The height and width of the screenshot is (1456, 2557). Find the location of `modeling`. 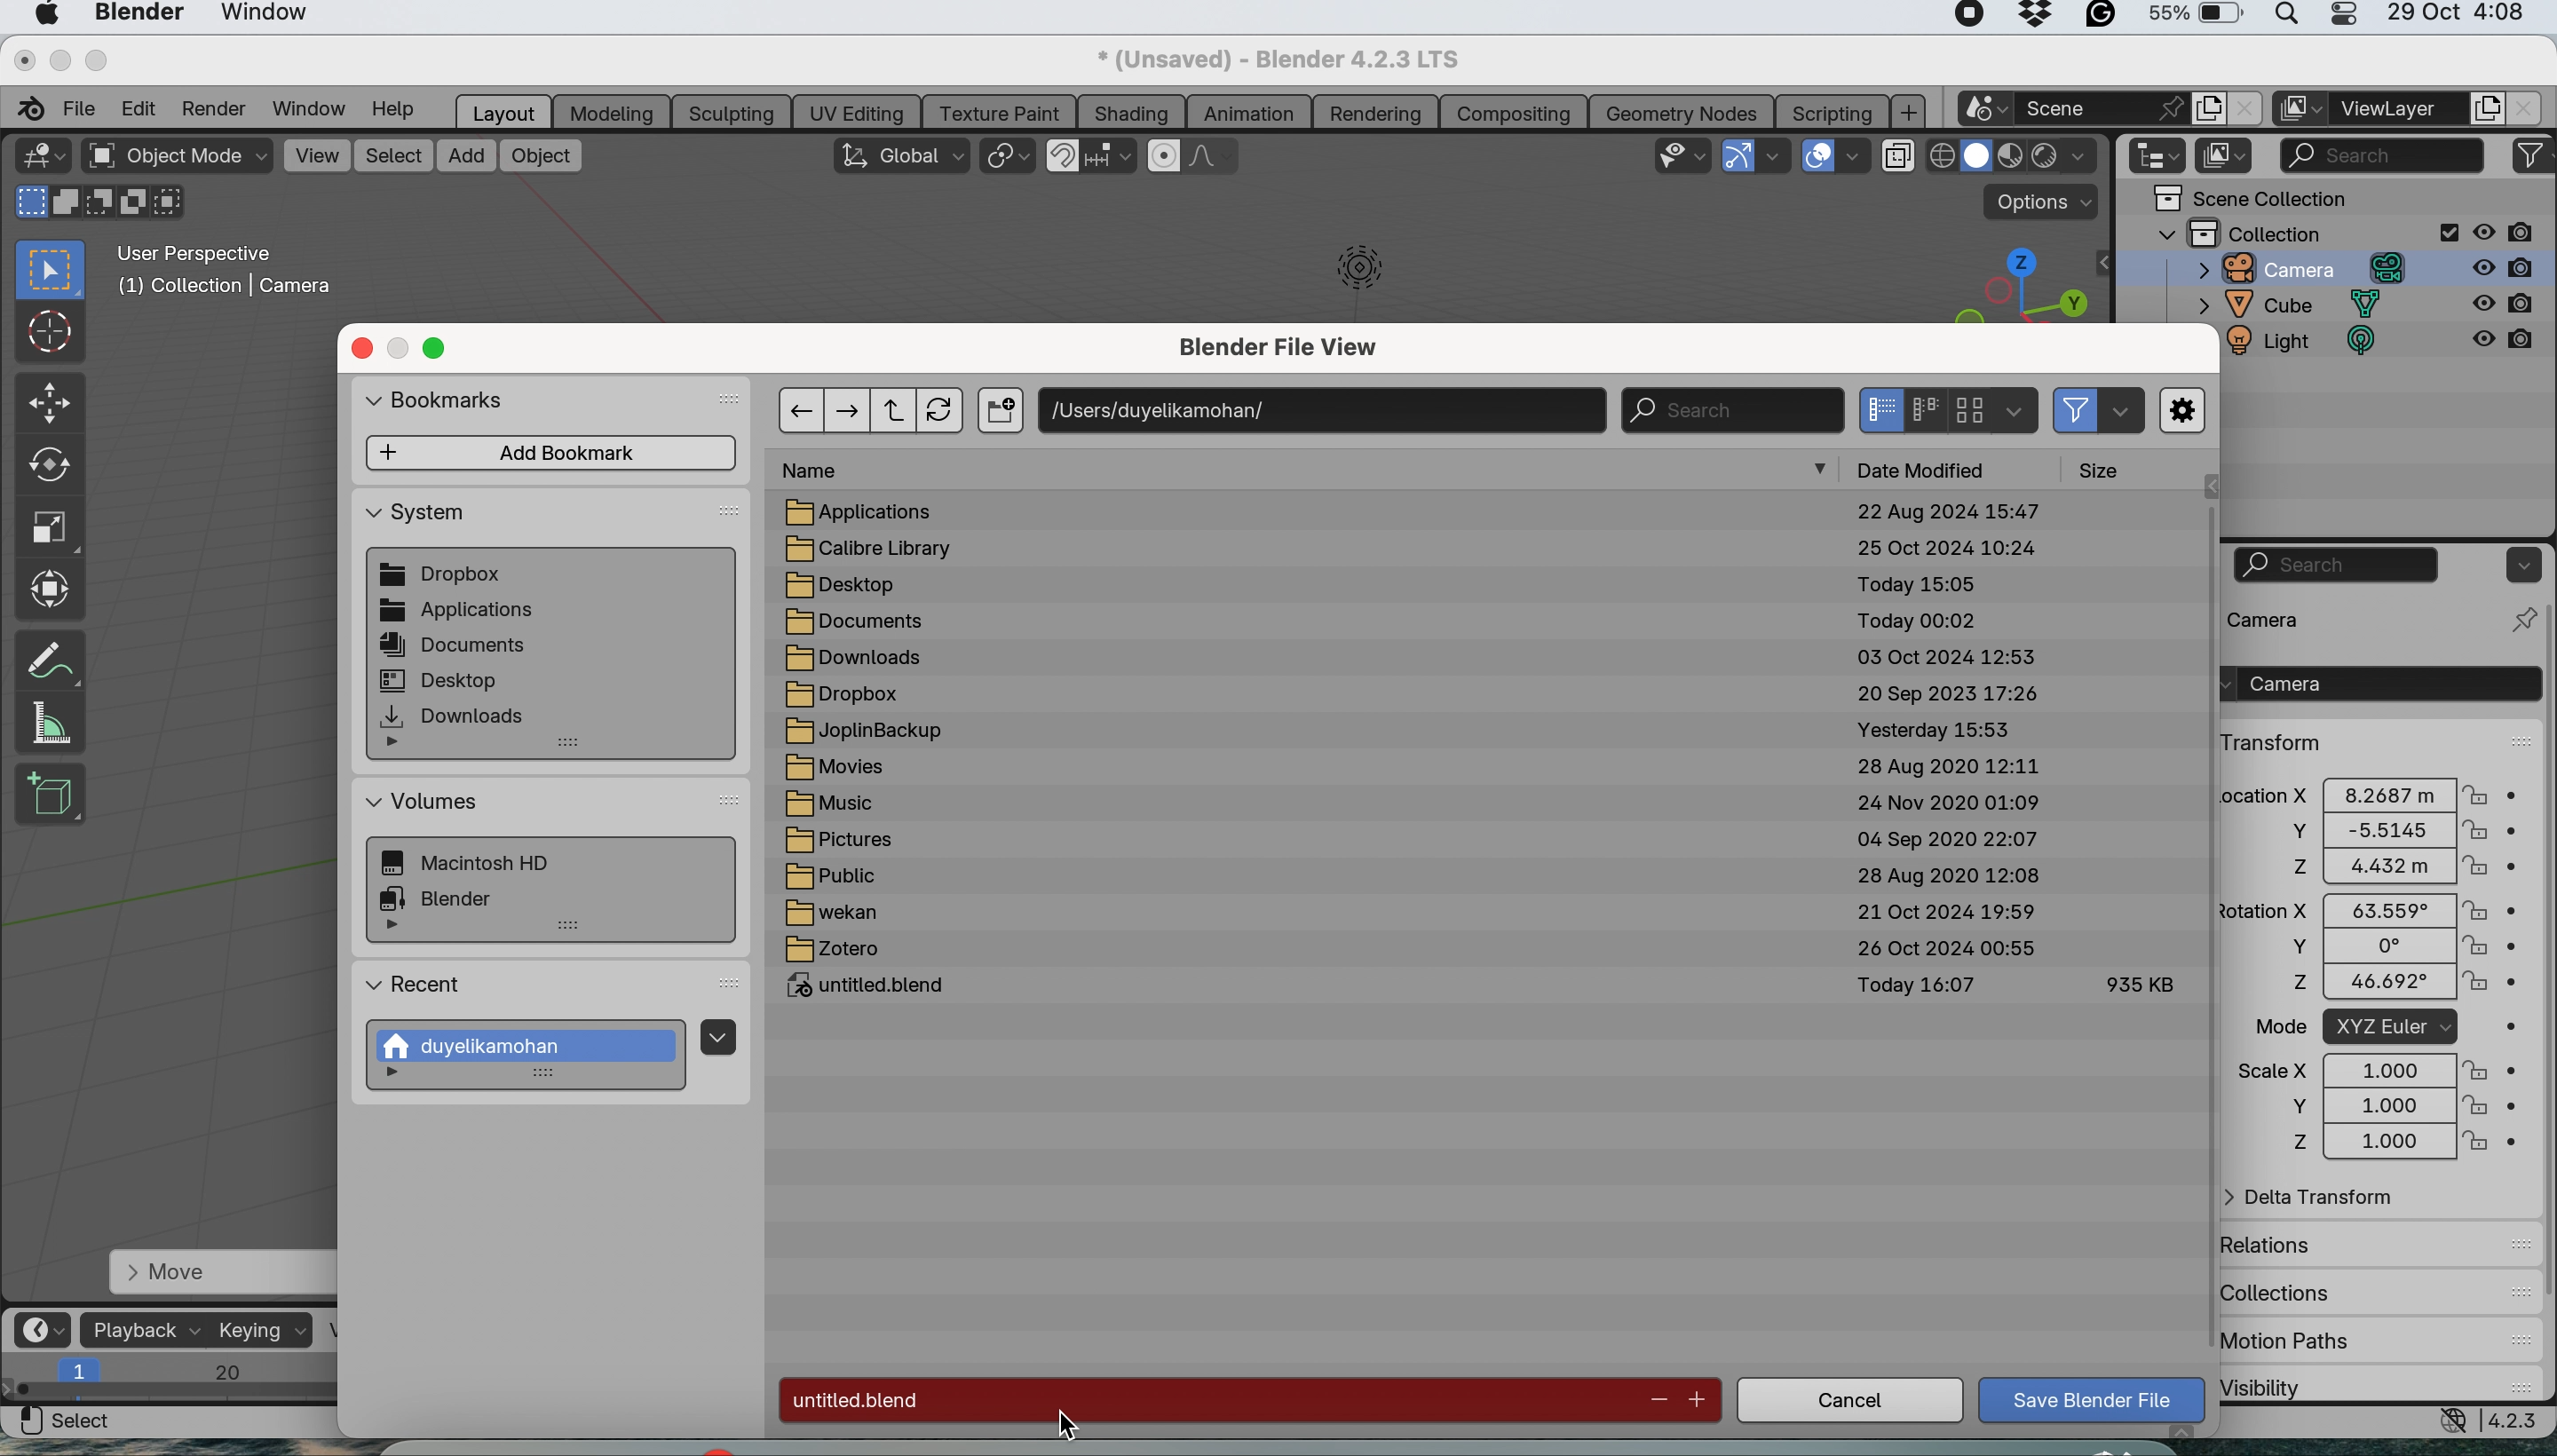

modeling is located at coordinates (613, 112).